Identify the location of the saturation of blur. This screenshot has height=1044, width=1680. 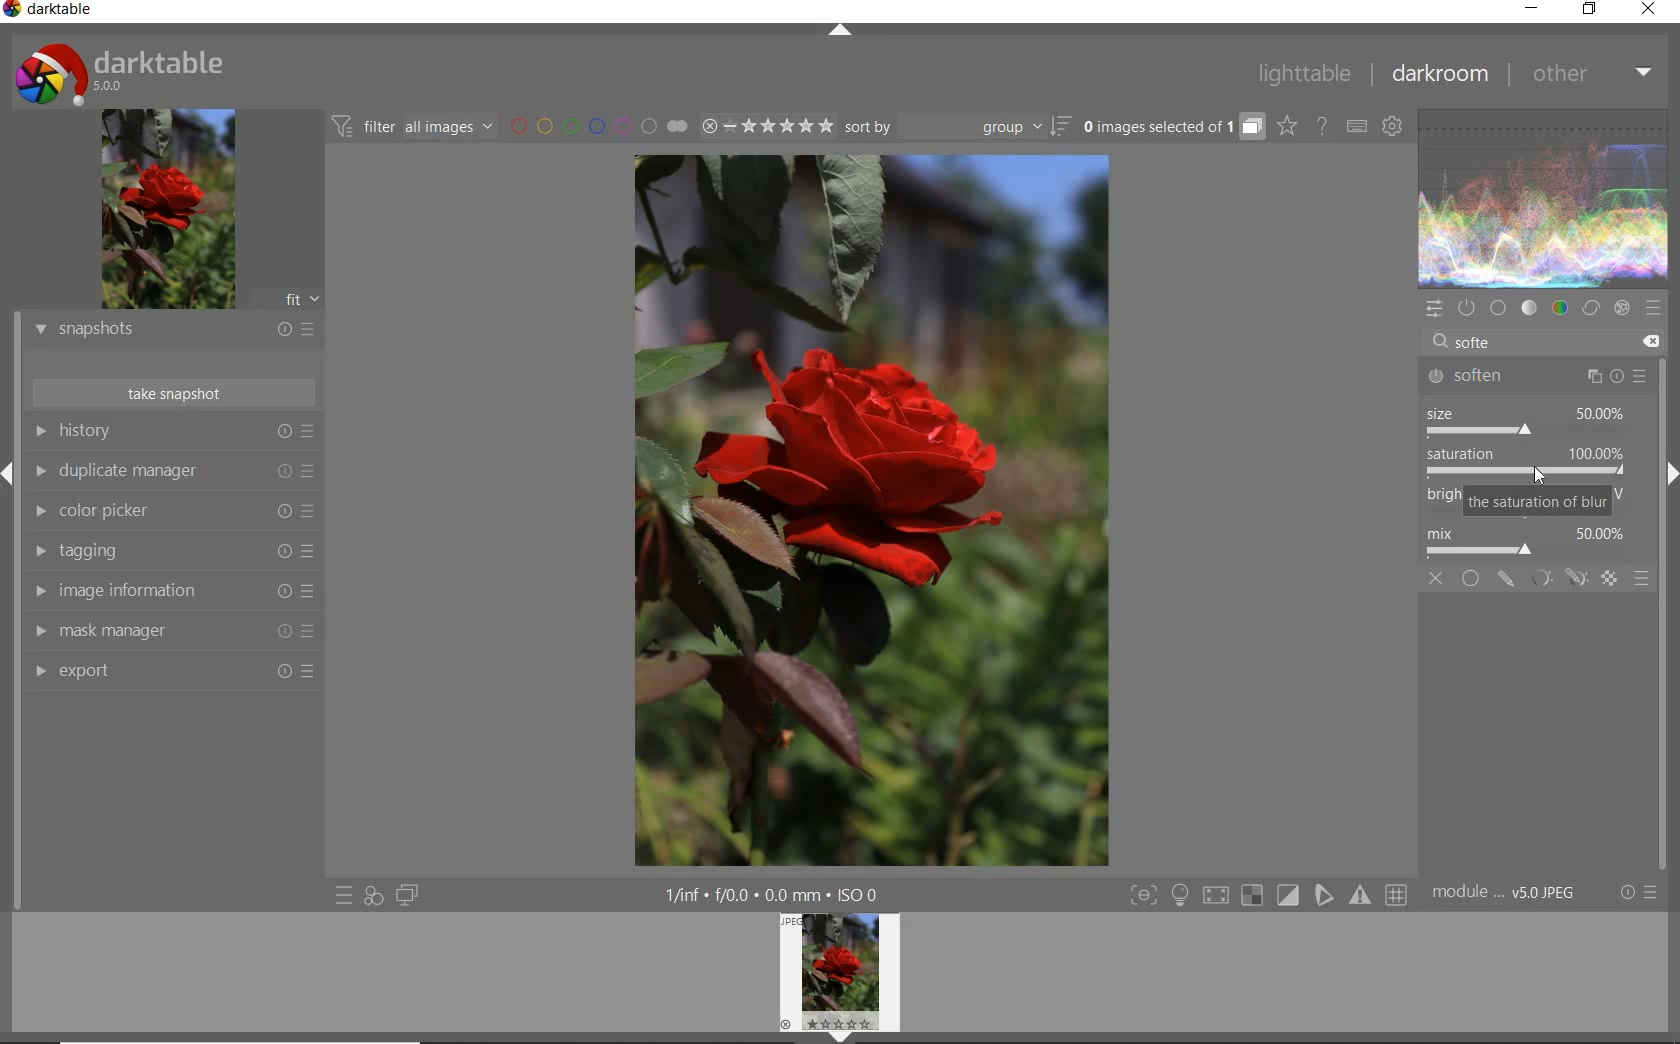
(1538, 503).